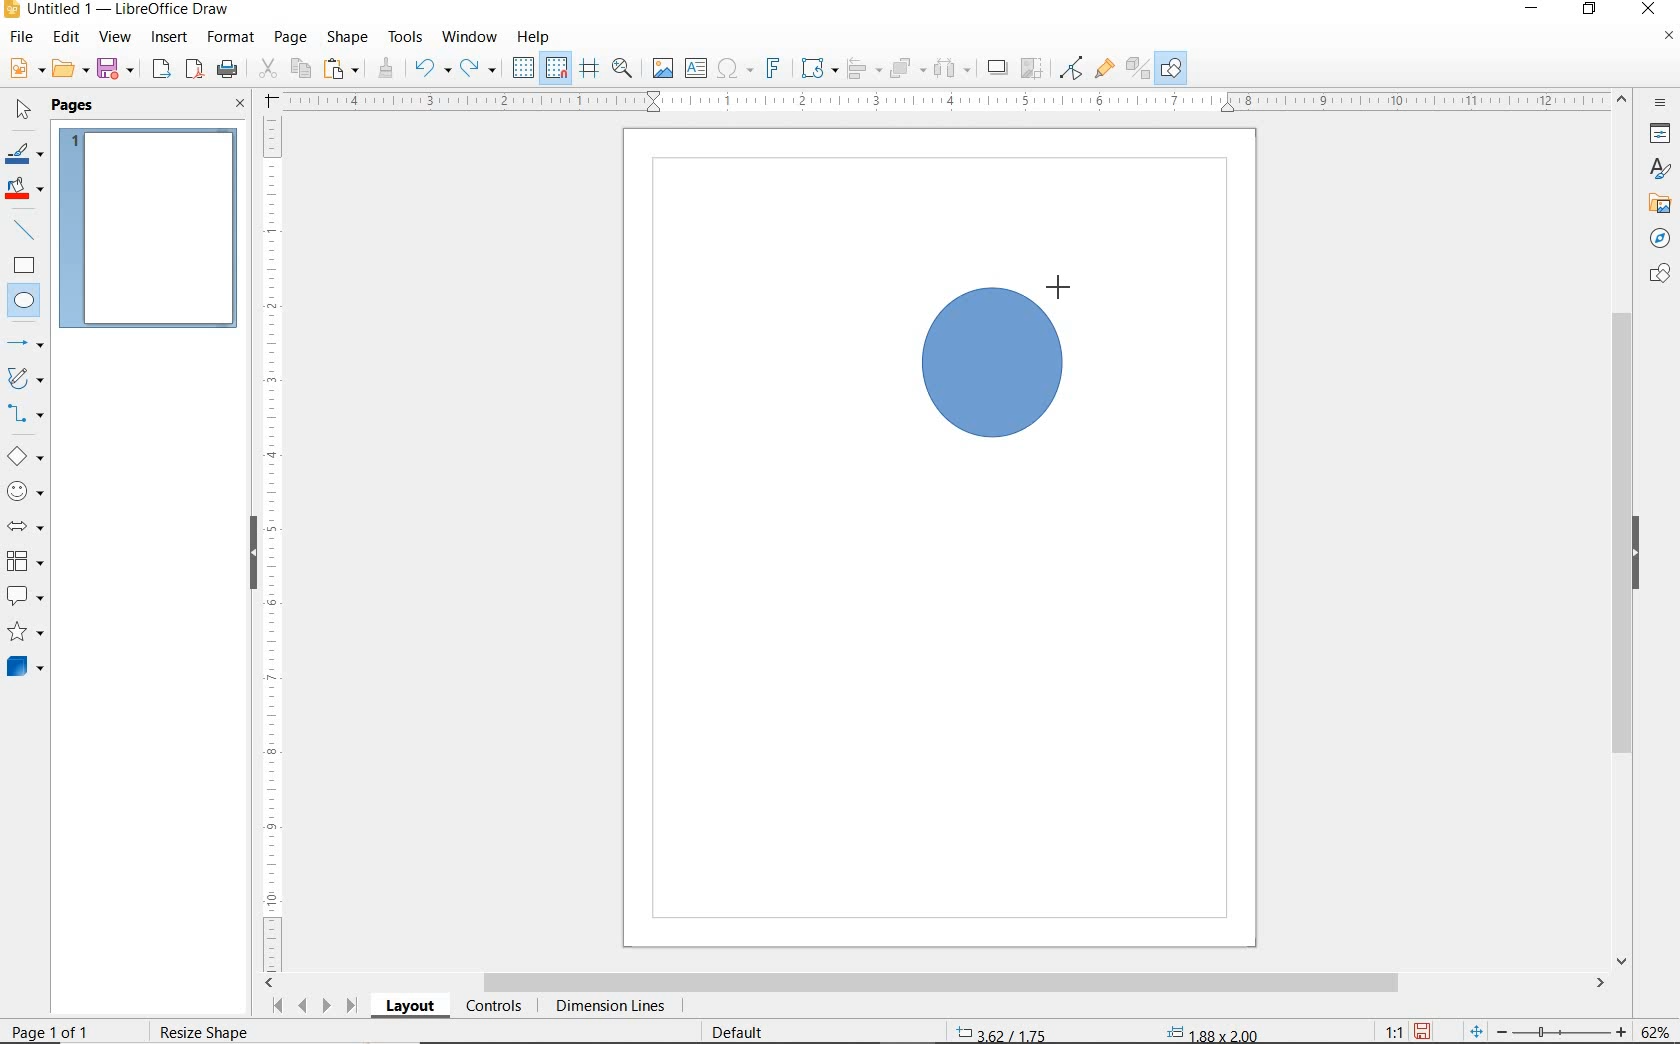  I want to click on PAGE, so click(290, 37).